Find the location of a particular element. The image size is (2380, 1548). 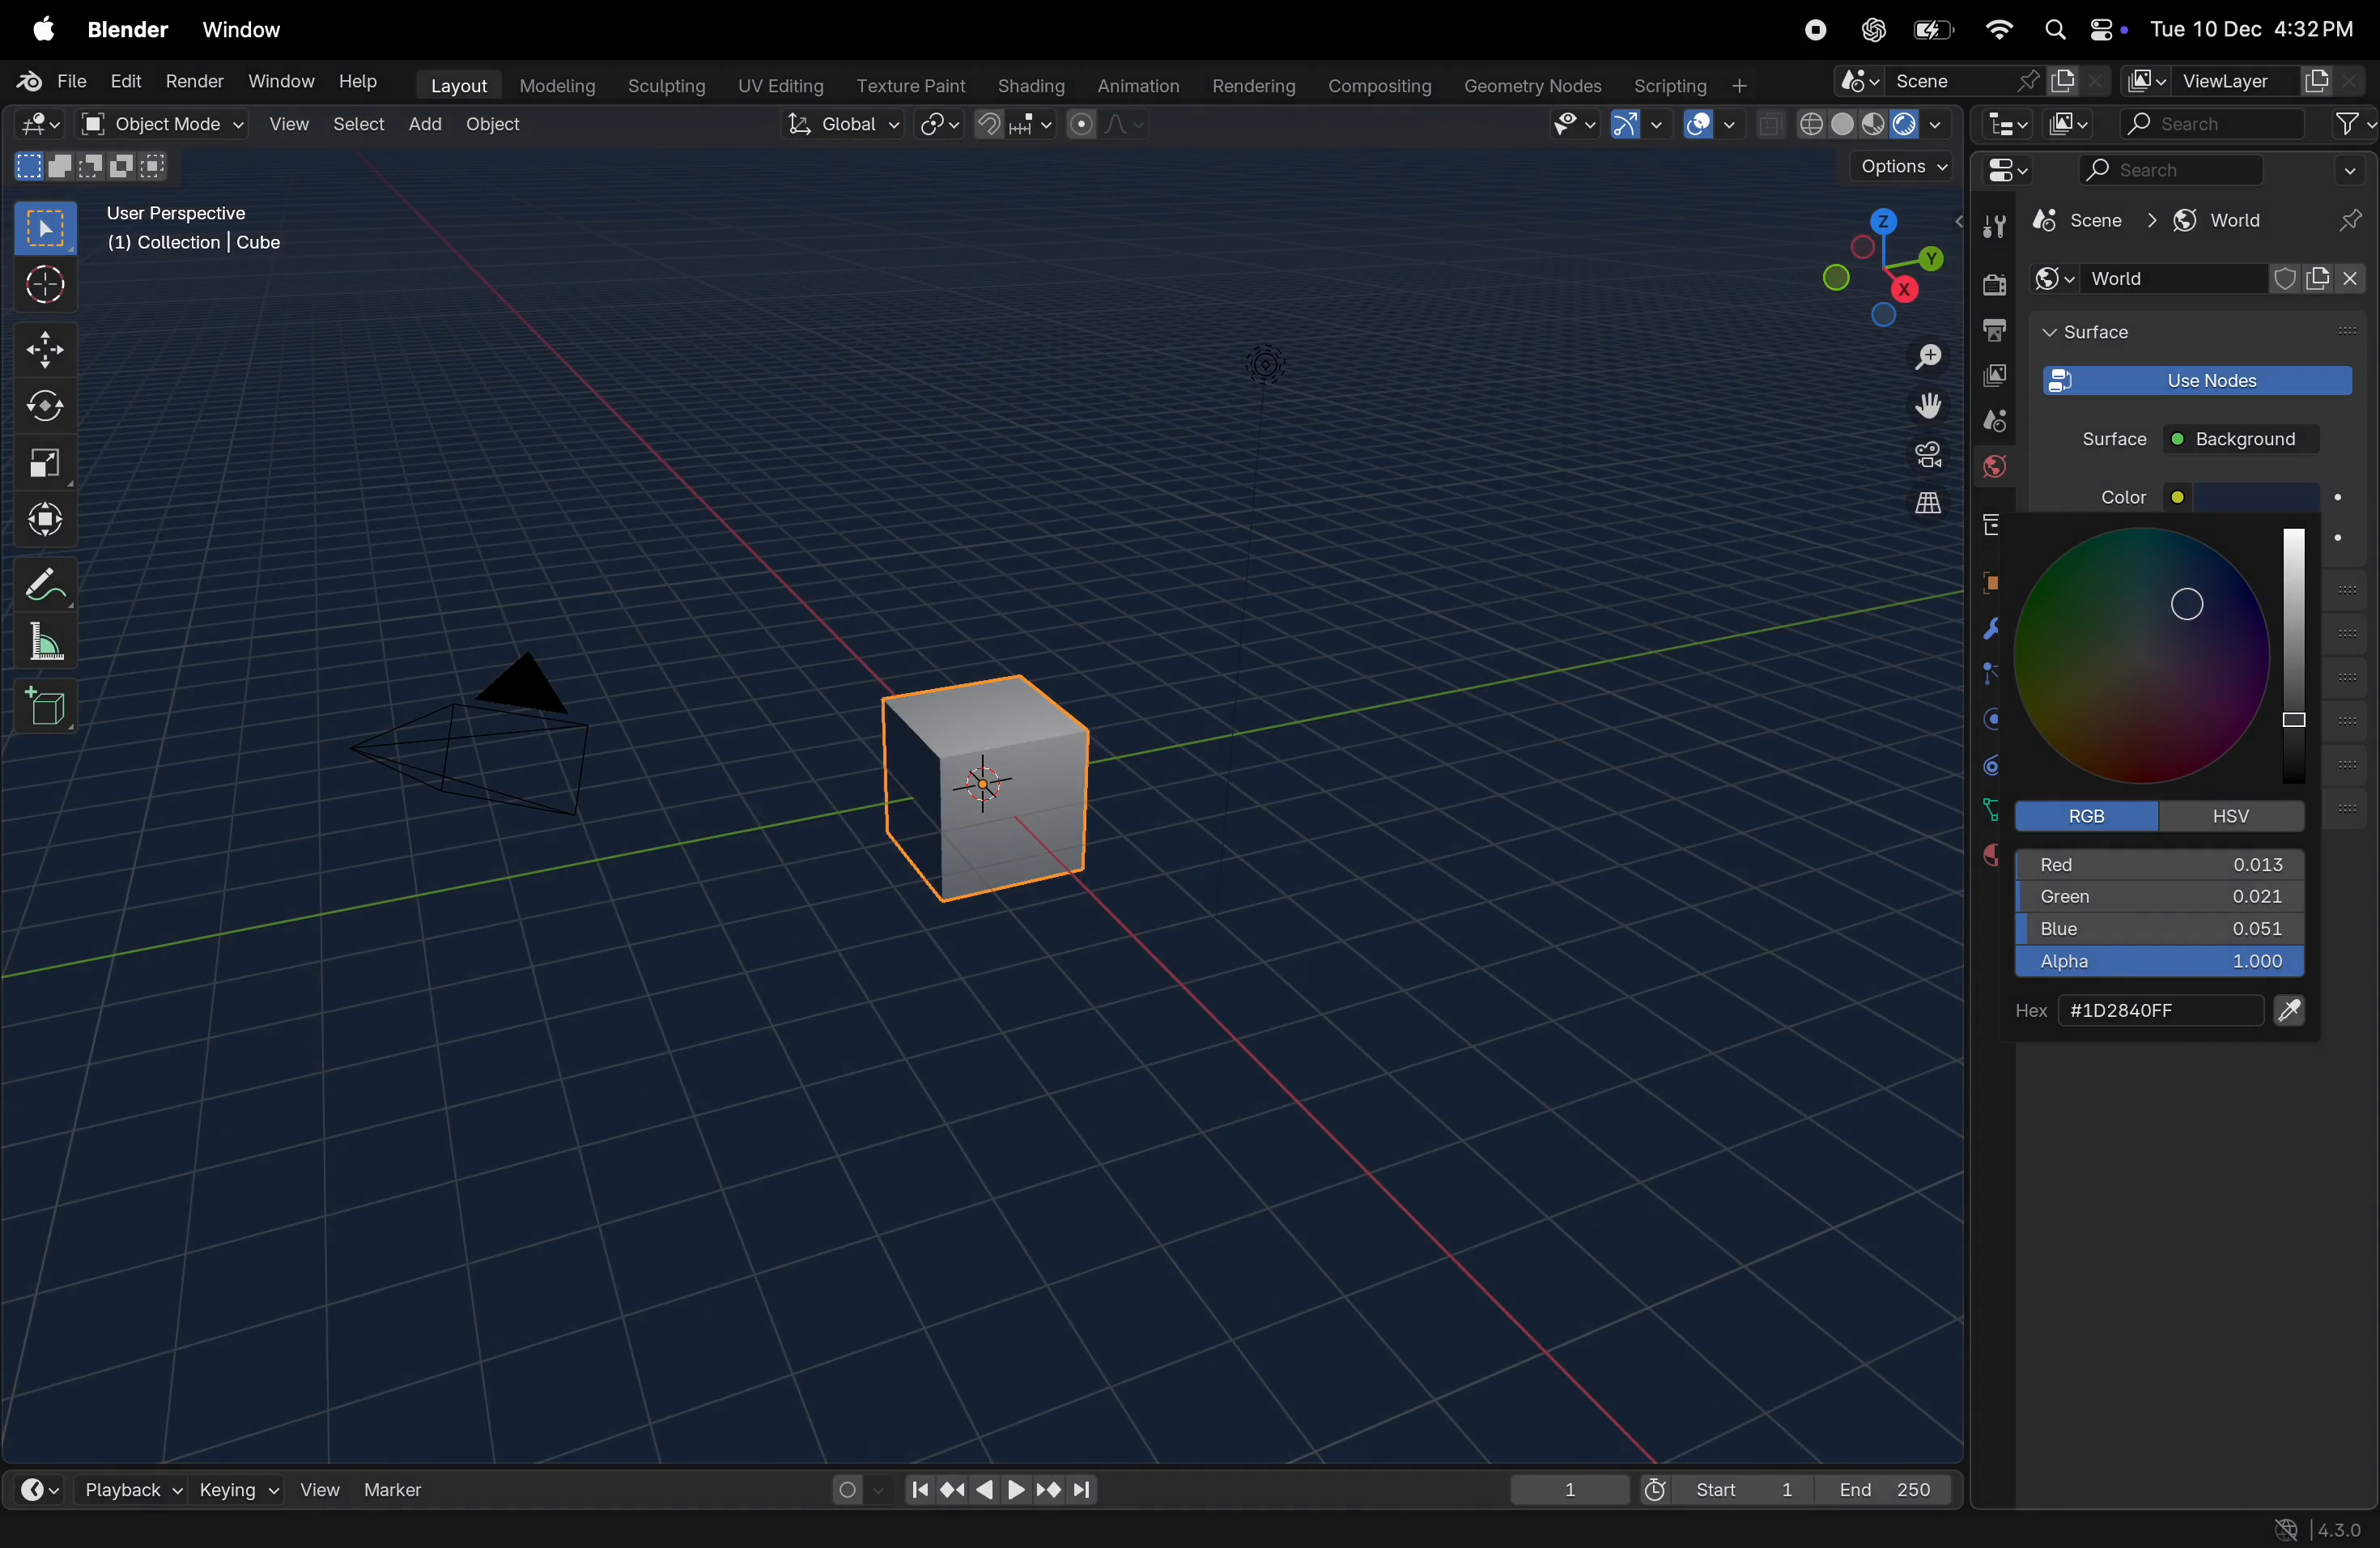

playback is located at coordinates (124, 1485).